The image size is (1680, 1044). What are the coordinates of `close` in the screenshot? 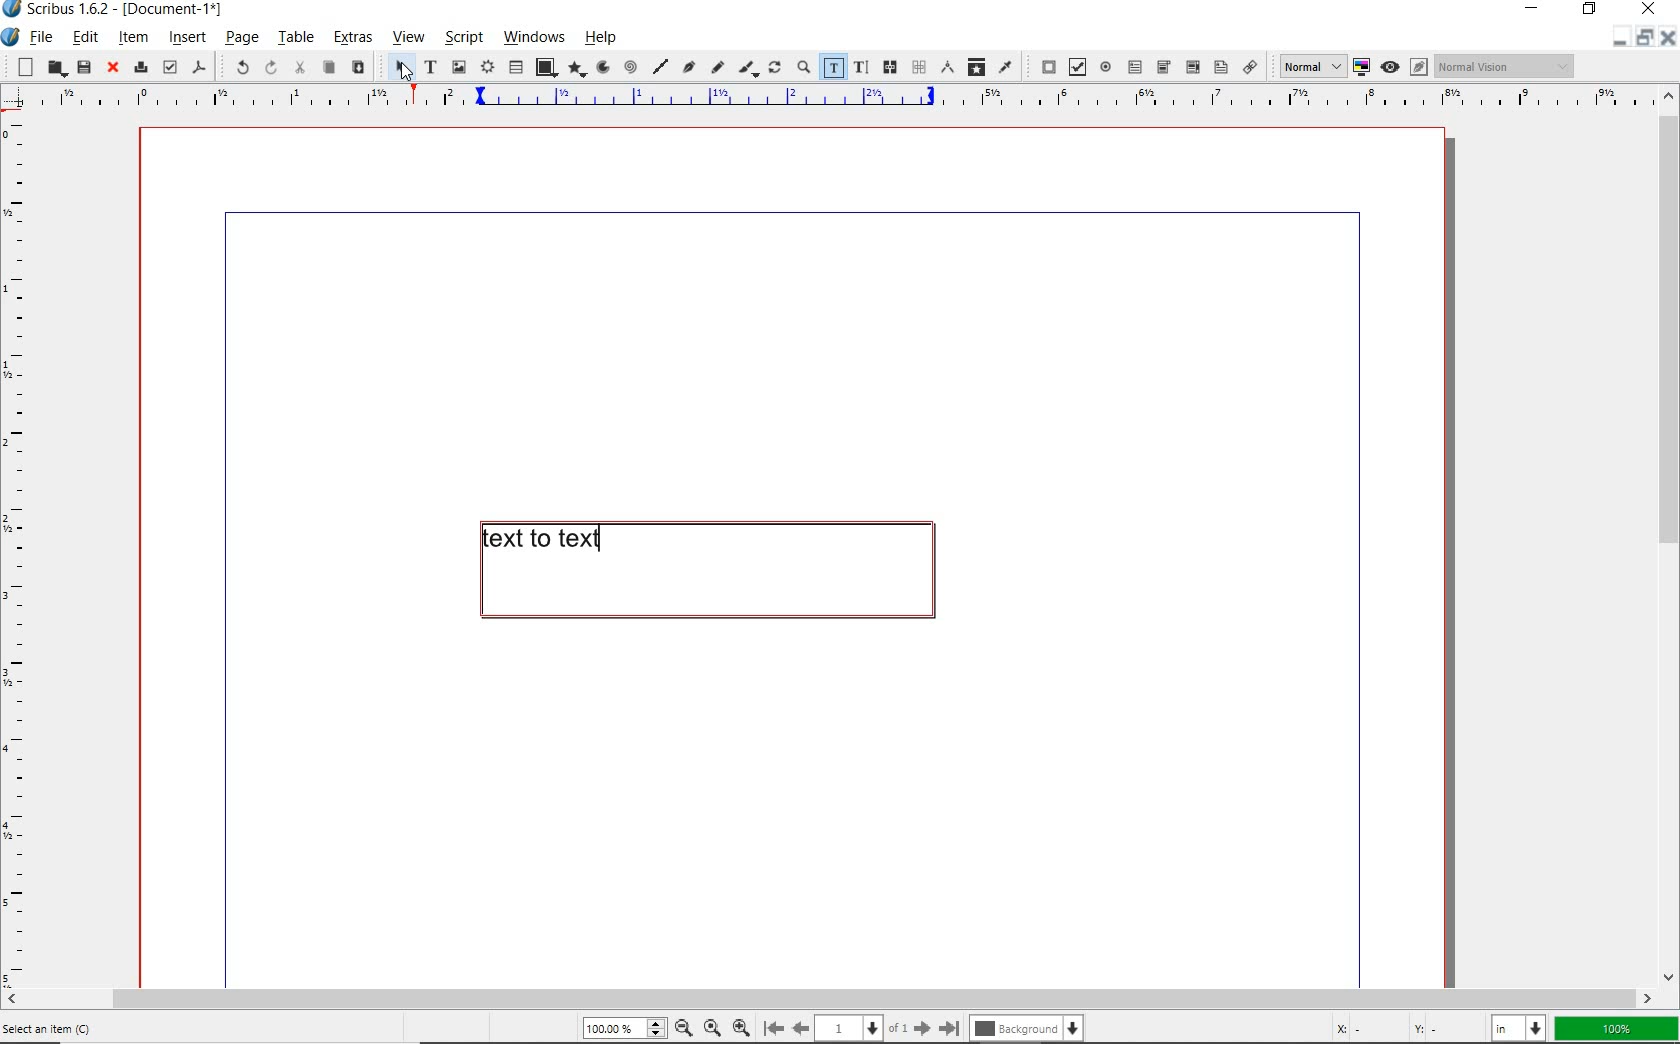 It's located at (1649, 9).